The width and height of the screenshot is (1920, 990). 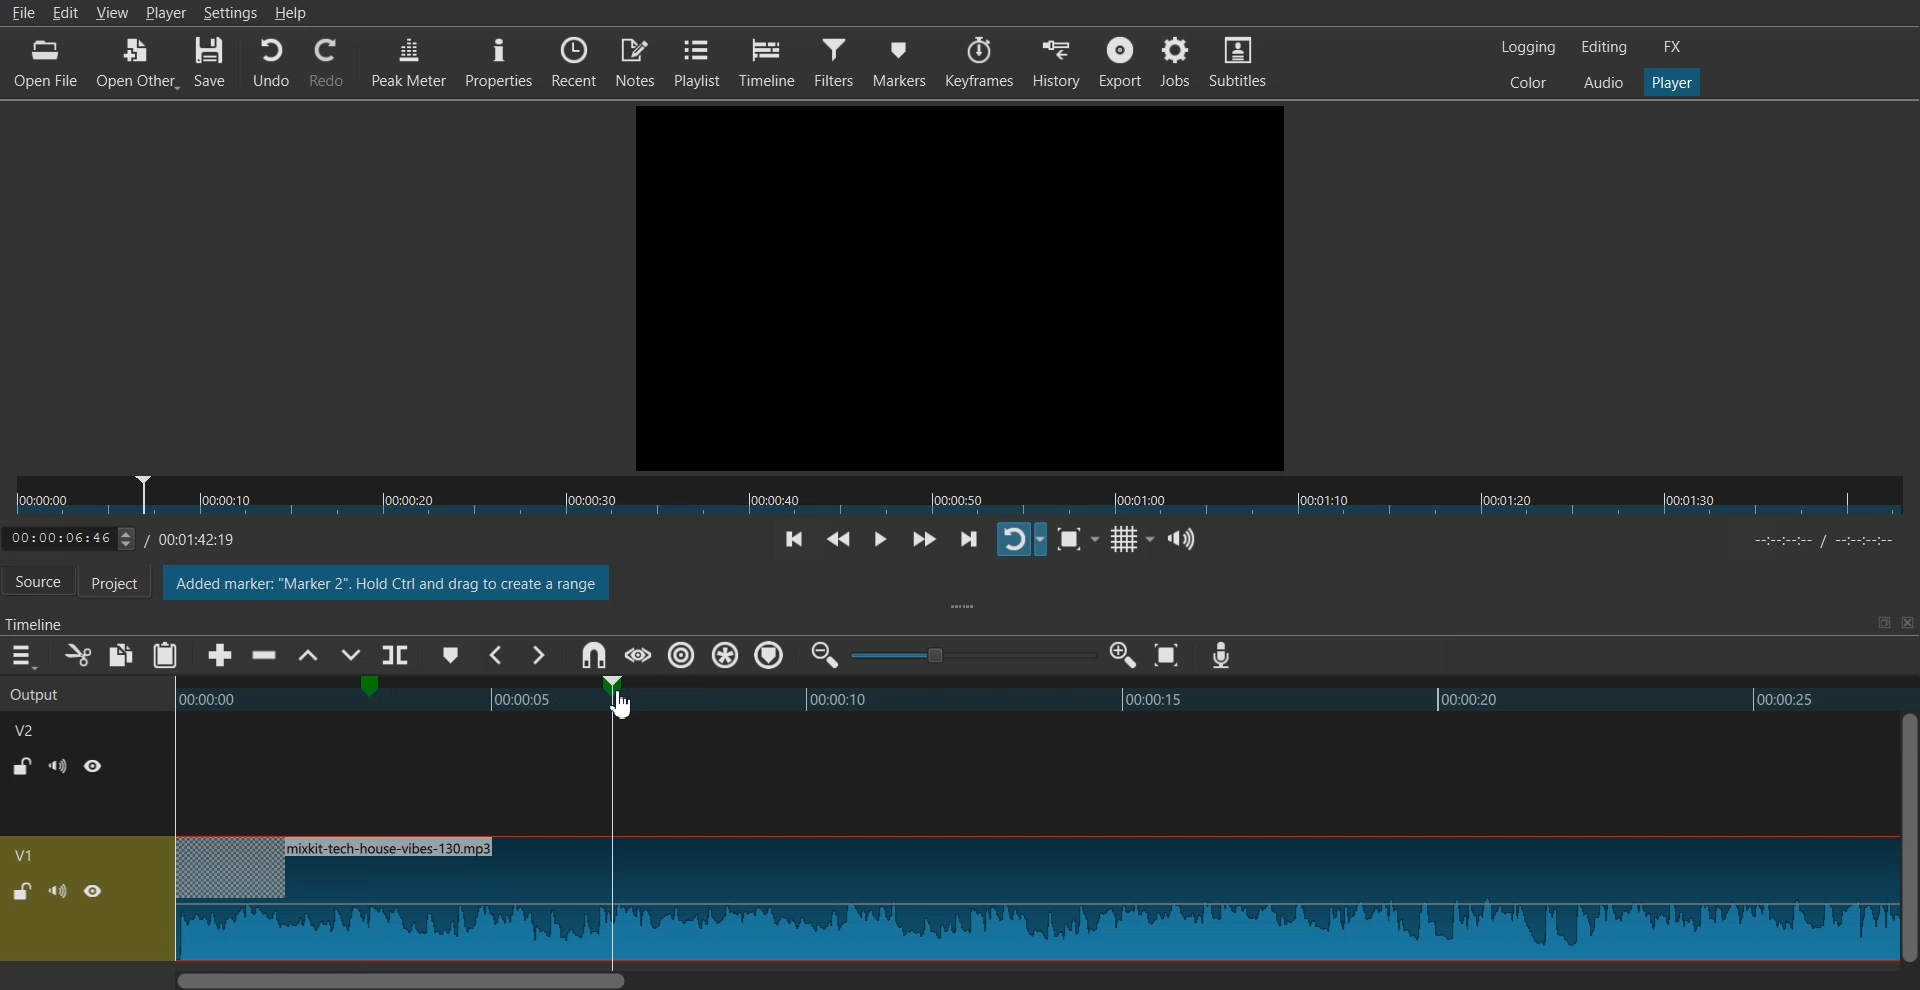 What do you see at coordinates (1021, 539) in the screenshot?
I see `Toggle player lopping` at bounding box center [1021, 539].